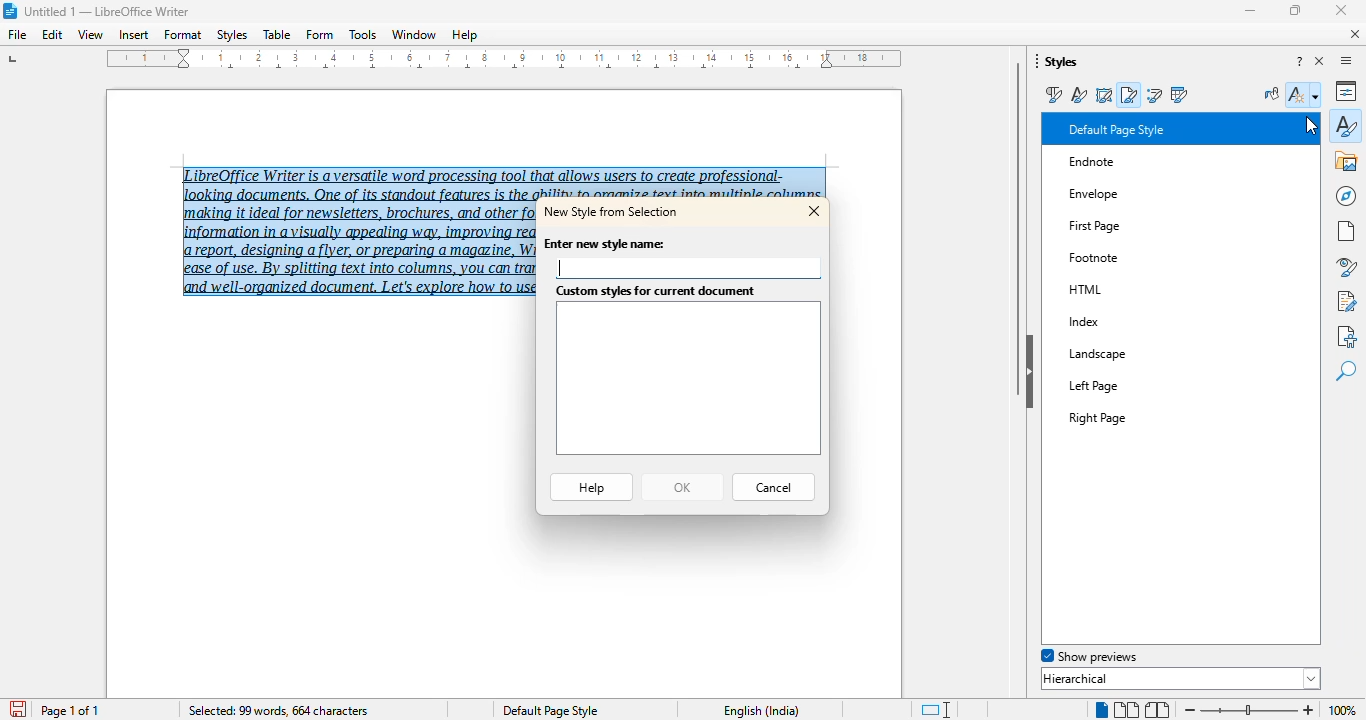 The image size is (1366, 720). Describe the element at coordinates (1251, 10) in the screenshot. I see `minimize` at that location.